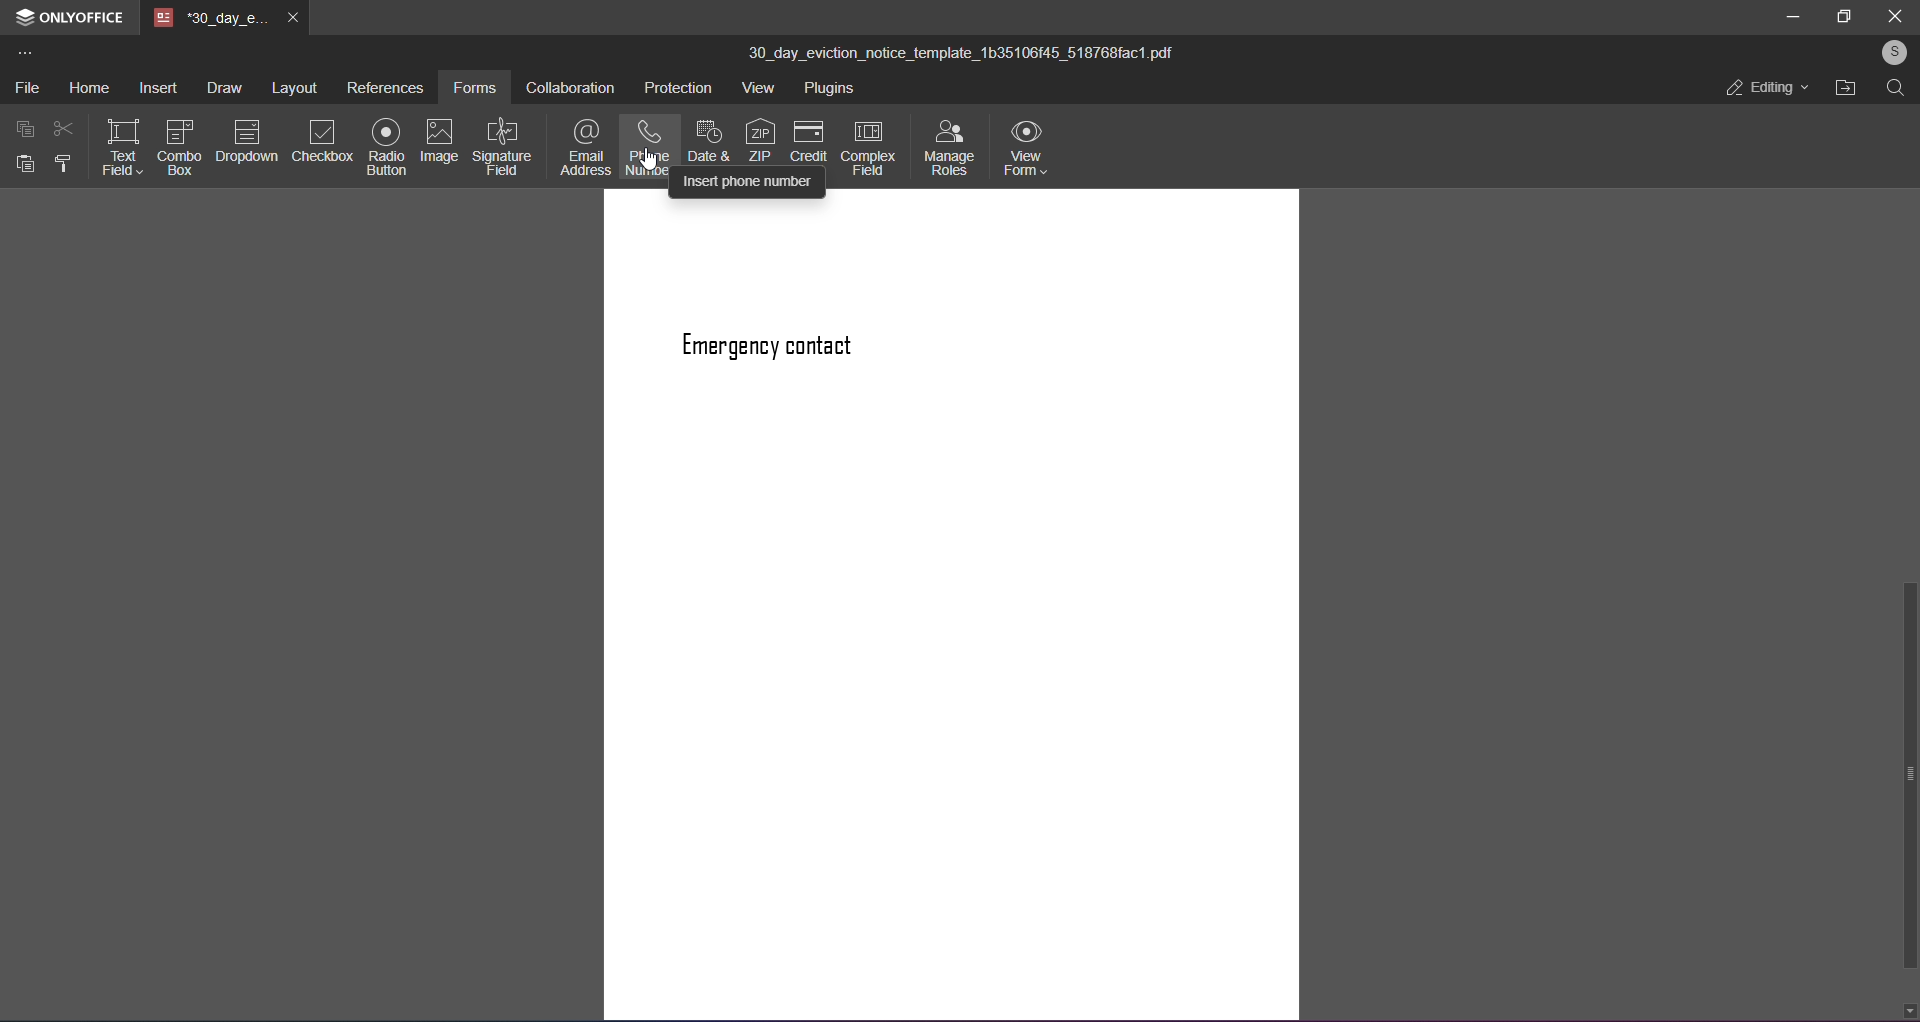 Image resolution: width=1920 pixels, height=1022 pixels. Describe the element at coordinates (573, 89) in the screenshot. I see `collaboration` at that location.